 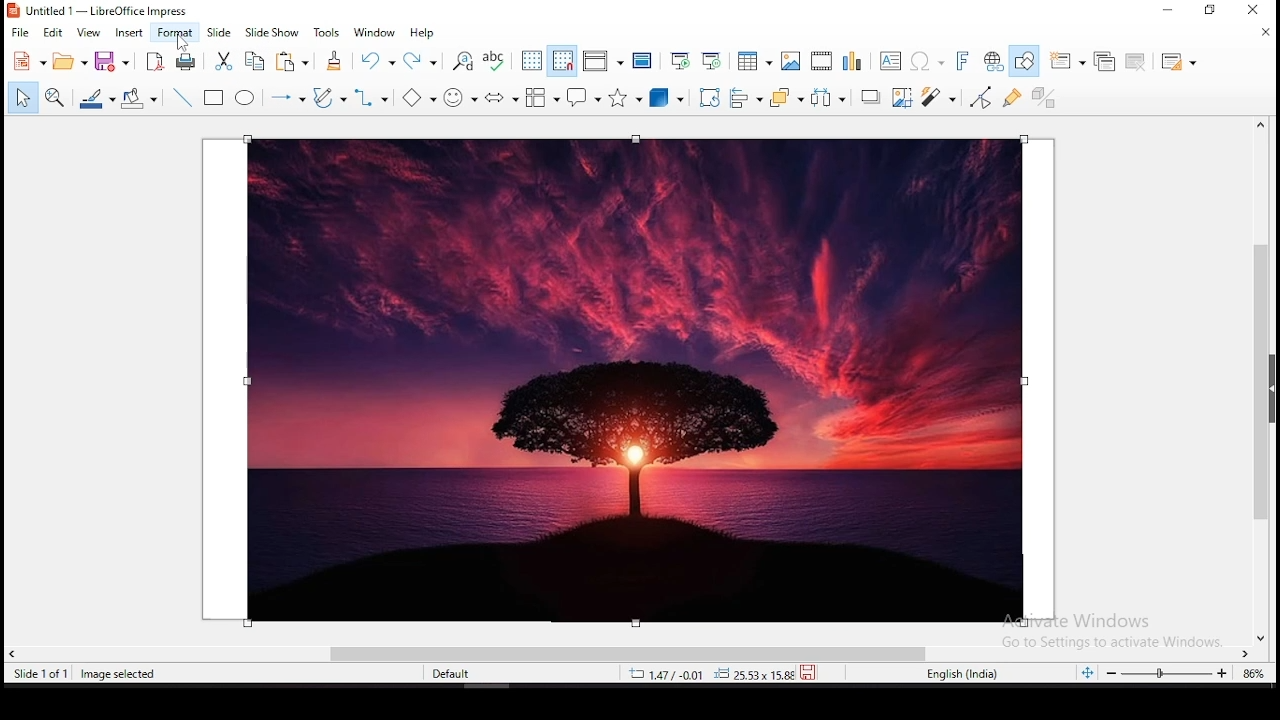 What do you see at coordinates (1172, 10) in the screenshot?
I see `minimize` at bounding box center [1172, 10].